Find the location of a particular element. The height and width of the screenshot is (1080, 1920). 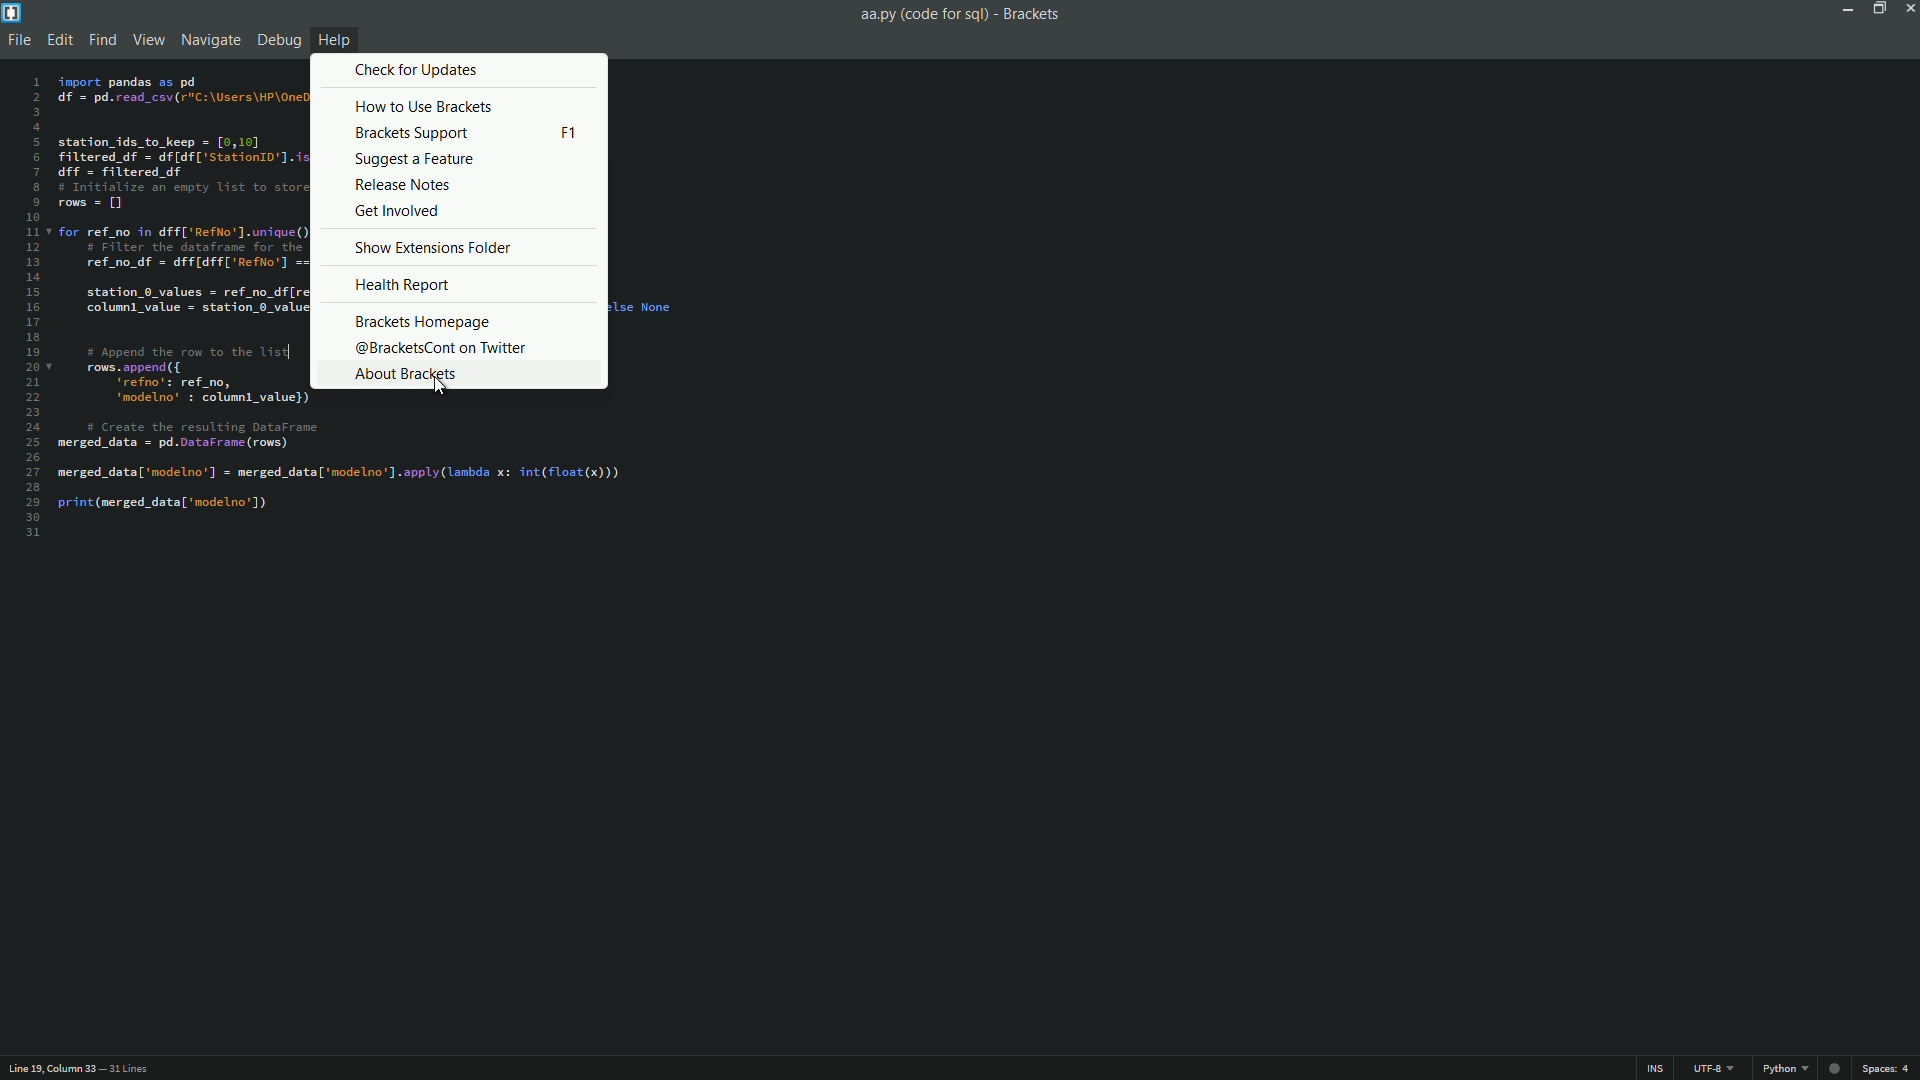

number of lines is located at coordinates (131, 1070).